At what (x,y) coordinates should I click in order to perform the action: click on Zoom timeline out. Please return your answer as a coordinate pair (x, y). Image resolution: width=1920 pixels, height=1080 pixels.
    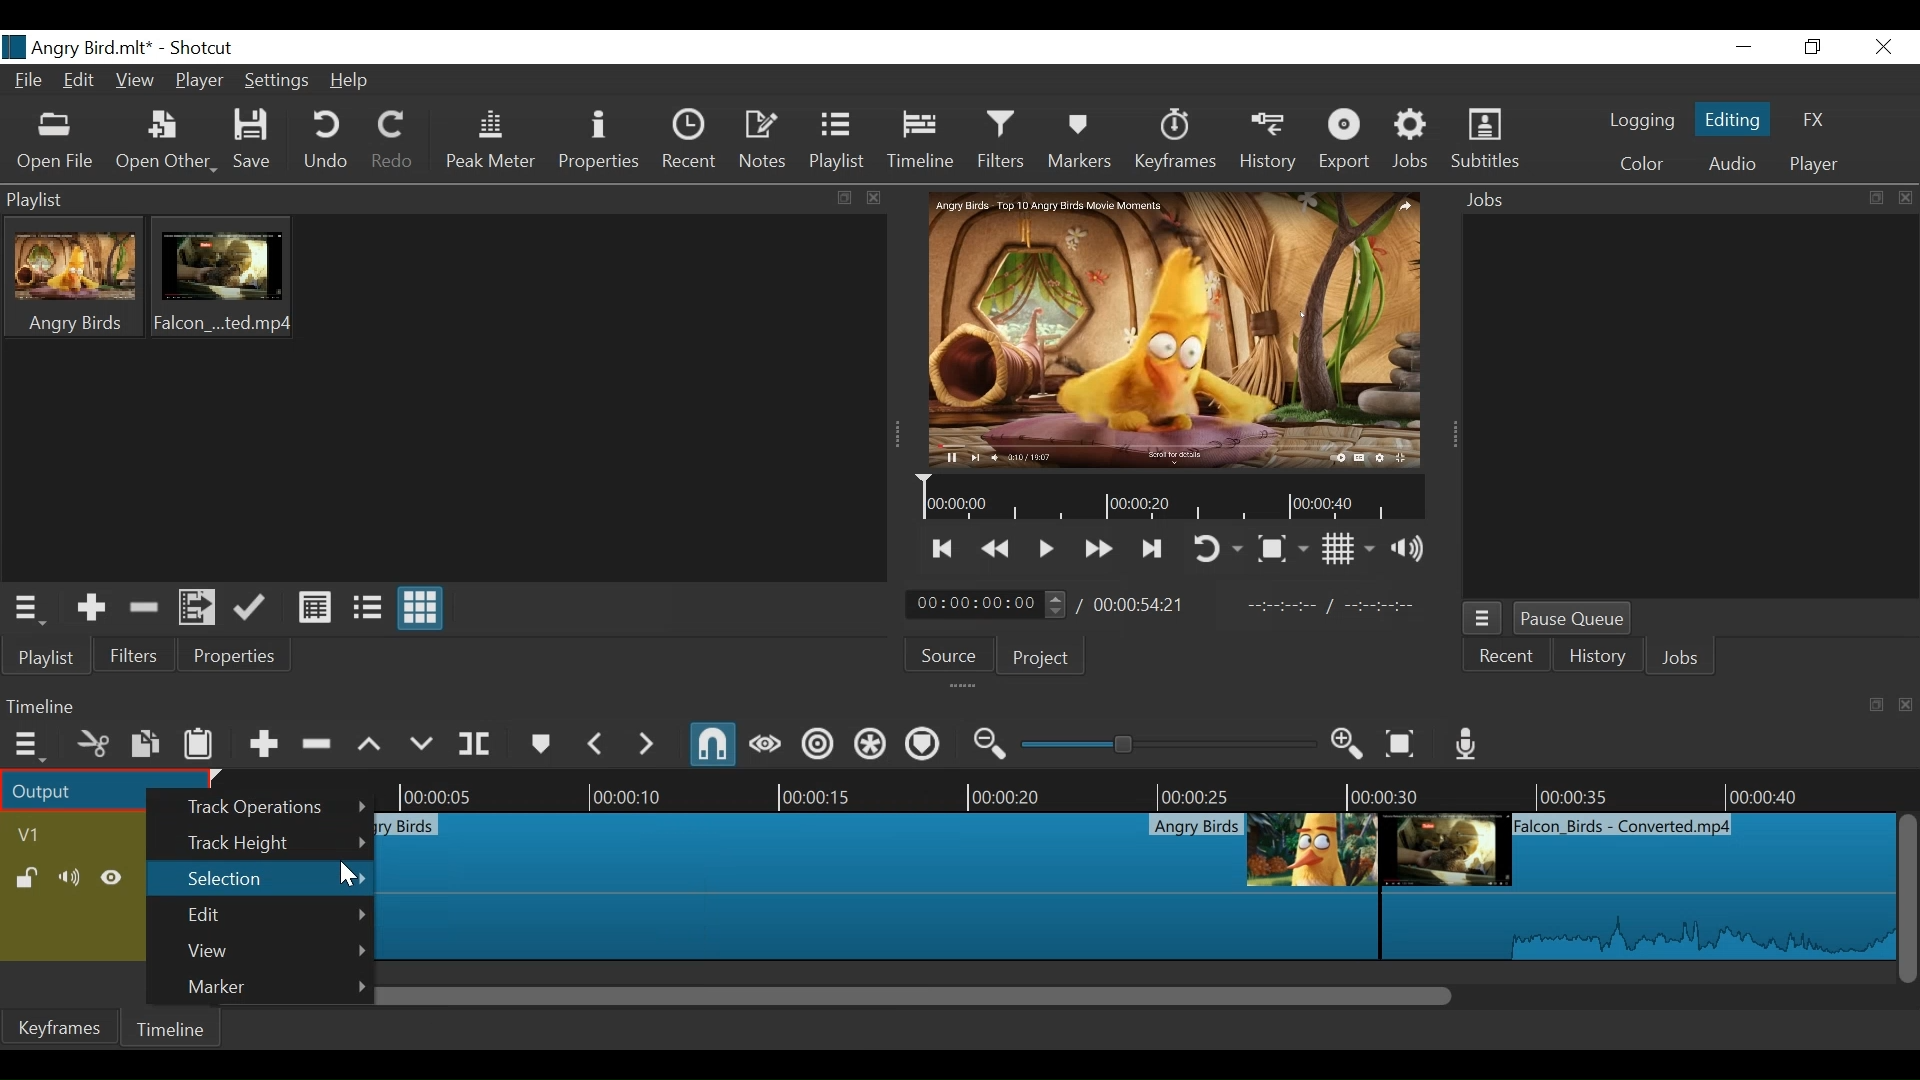
    Looking at the image, I should click on (989, 744).